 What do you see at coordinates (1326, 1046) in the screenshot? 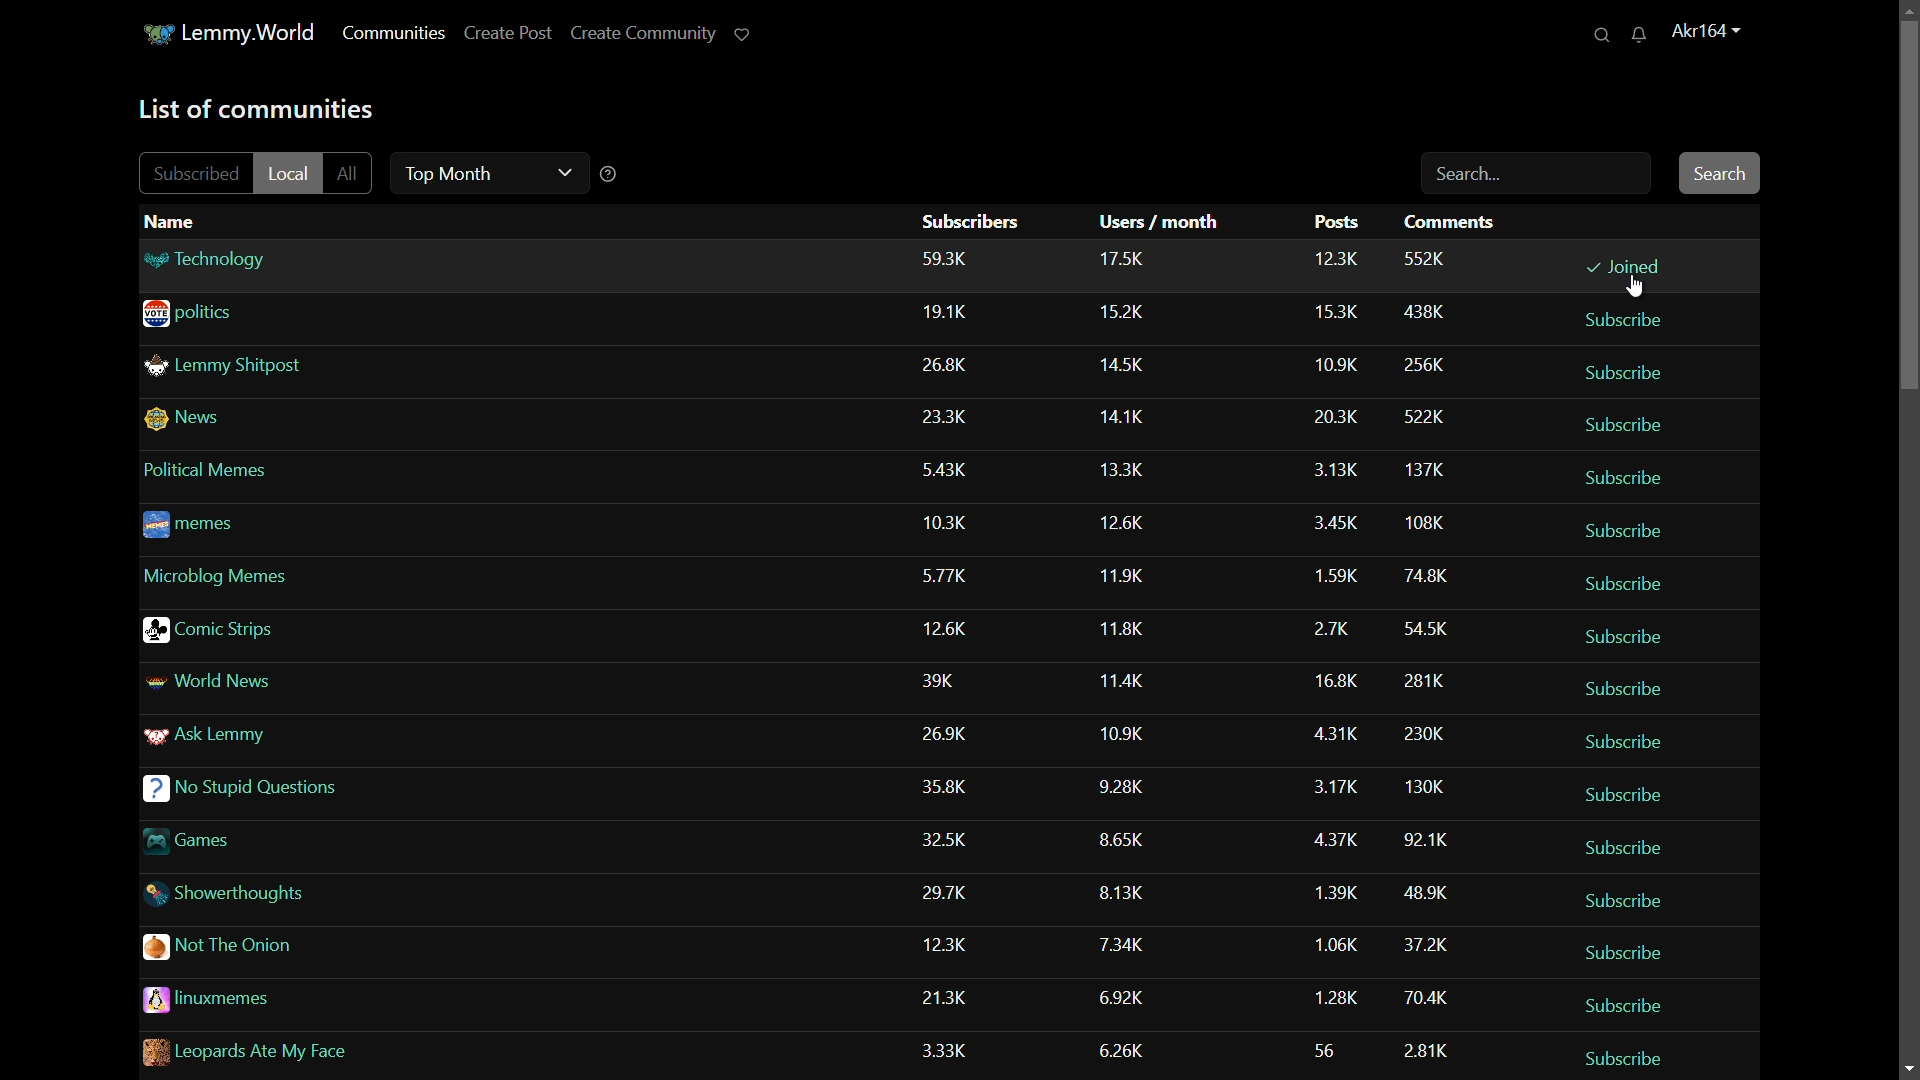
I see `posts` at bounding box center [1326, 1046].